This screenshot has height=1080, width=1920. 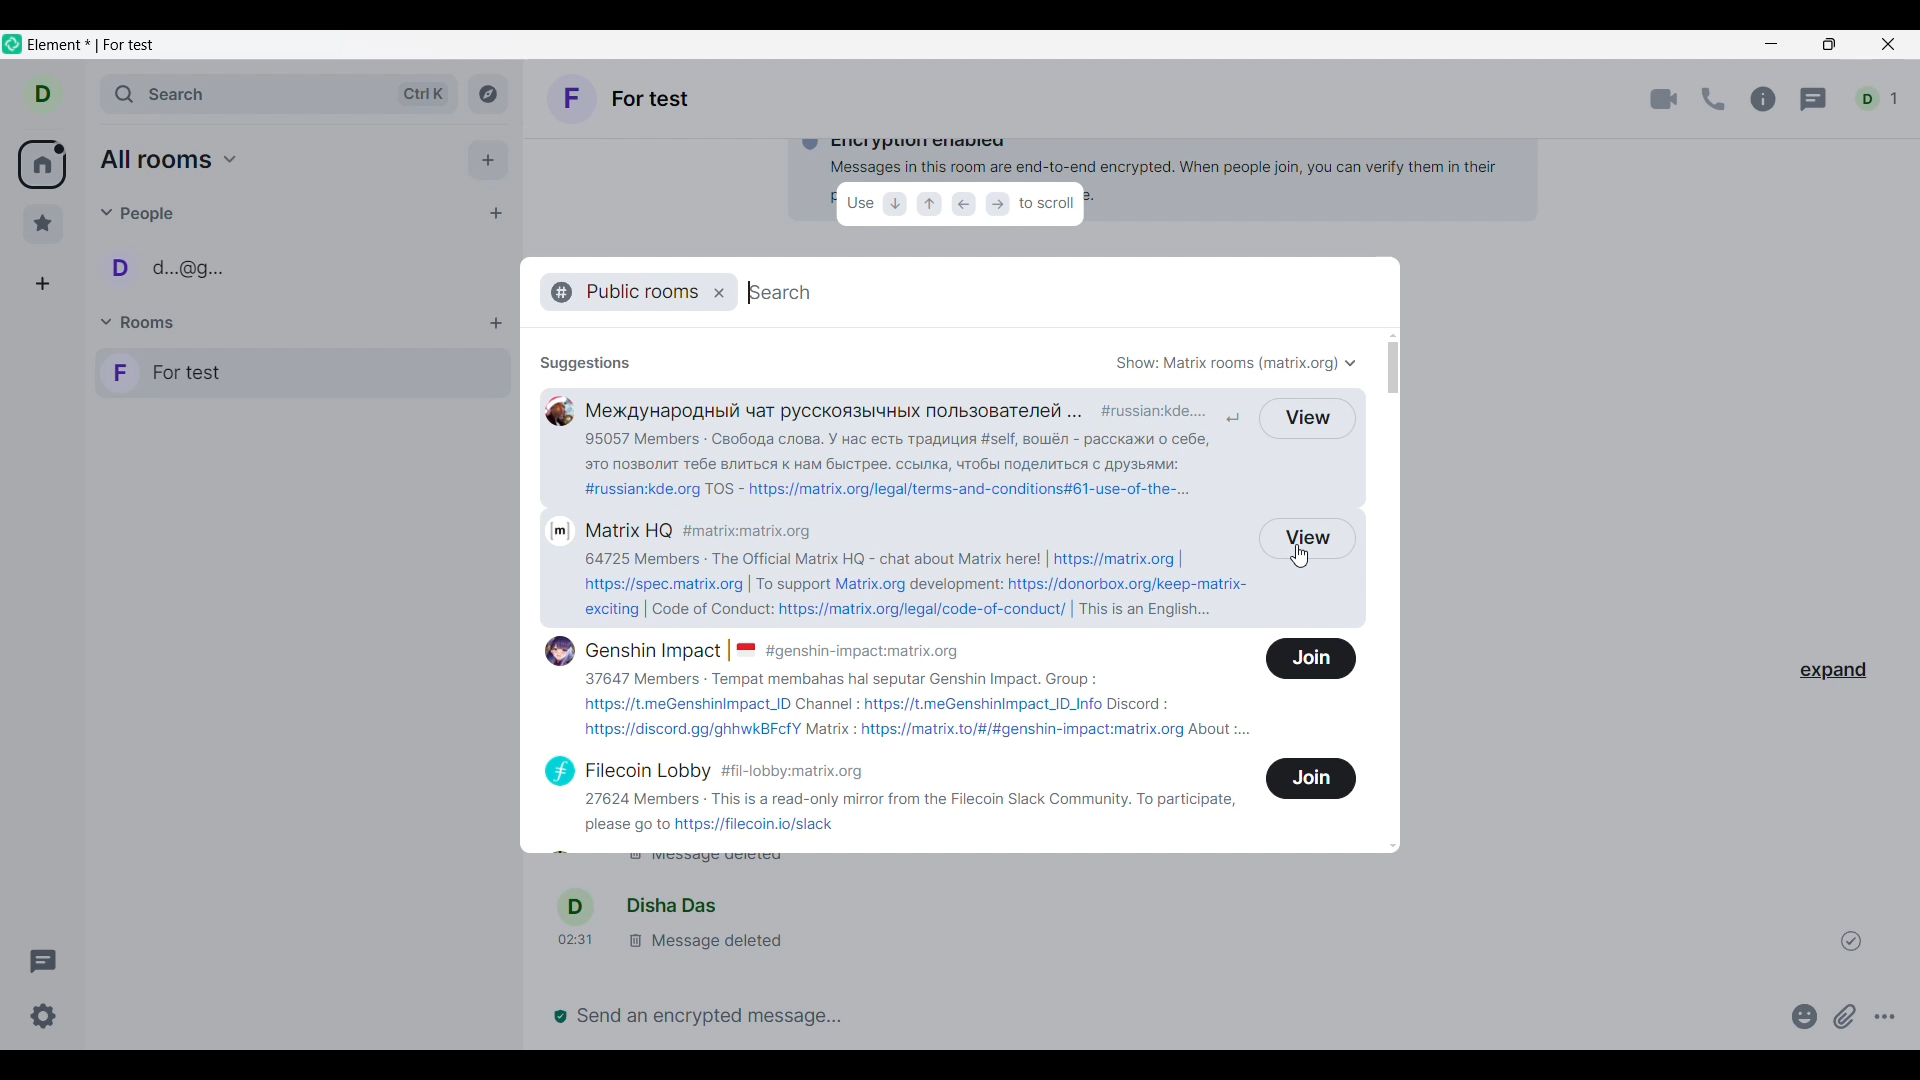 I want to click on down to scroll, so click(x=898, y=205).